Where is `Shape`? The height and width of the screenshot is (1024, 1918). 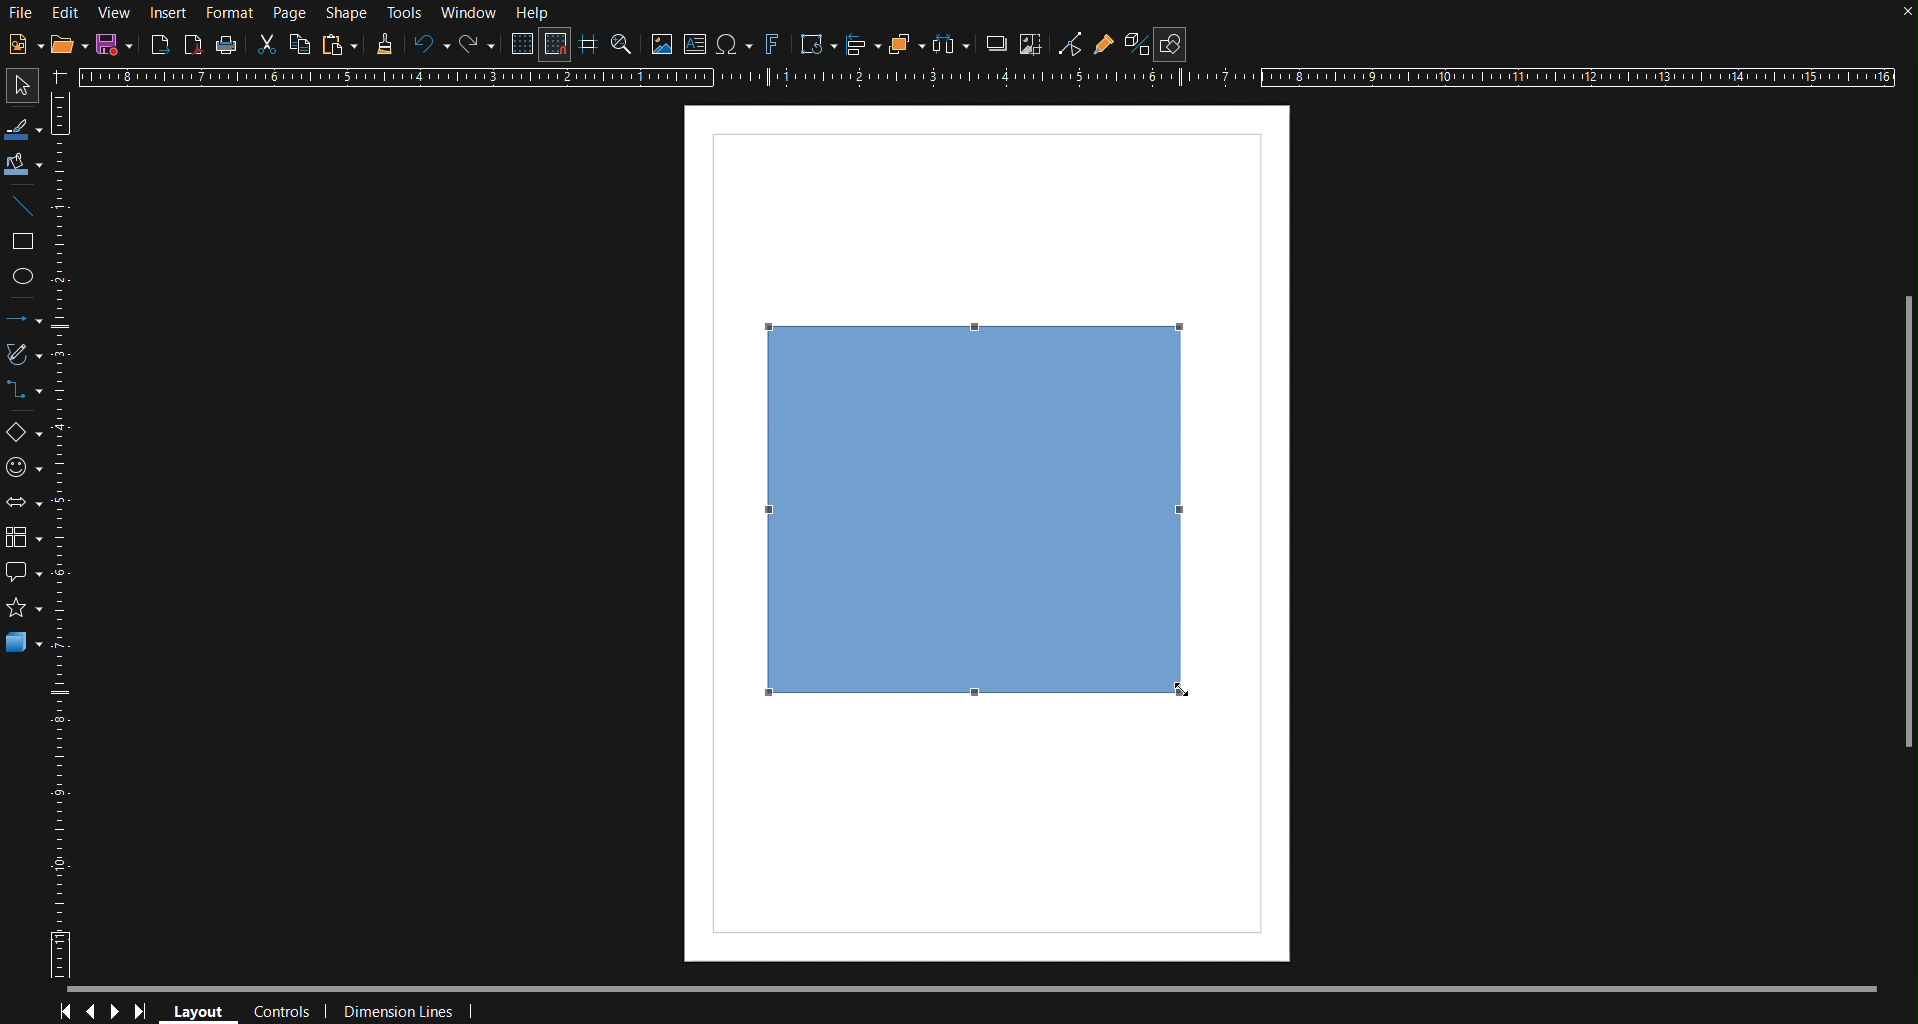 Shape is located at coordinates (348, 14).